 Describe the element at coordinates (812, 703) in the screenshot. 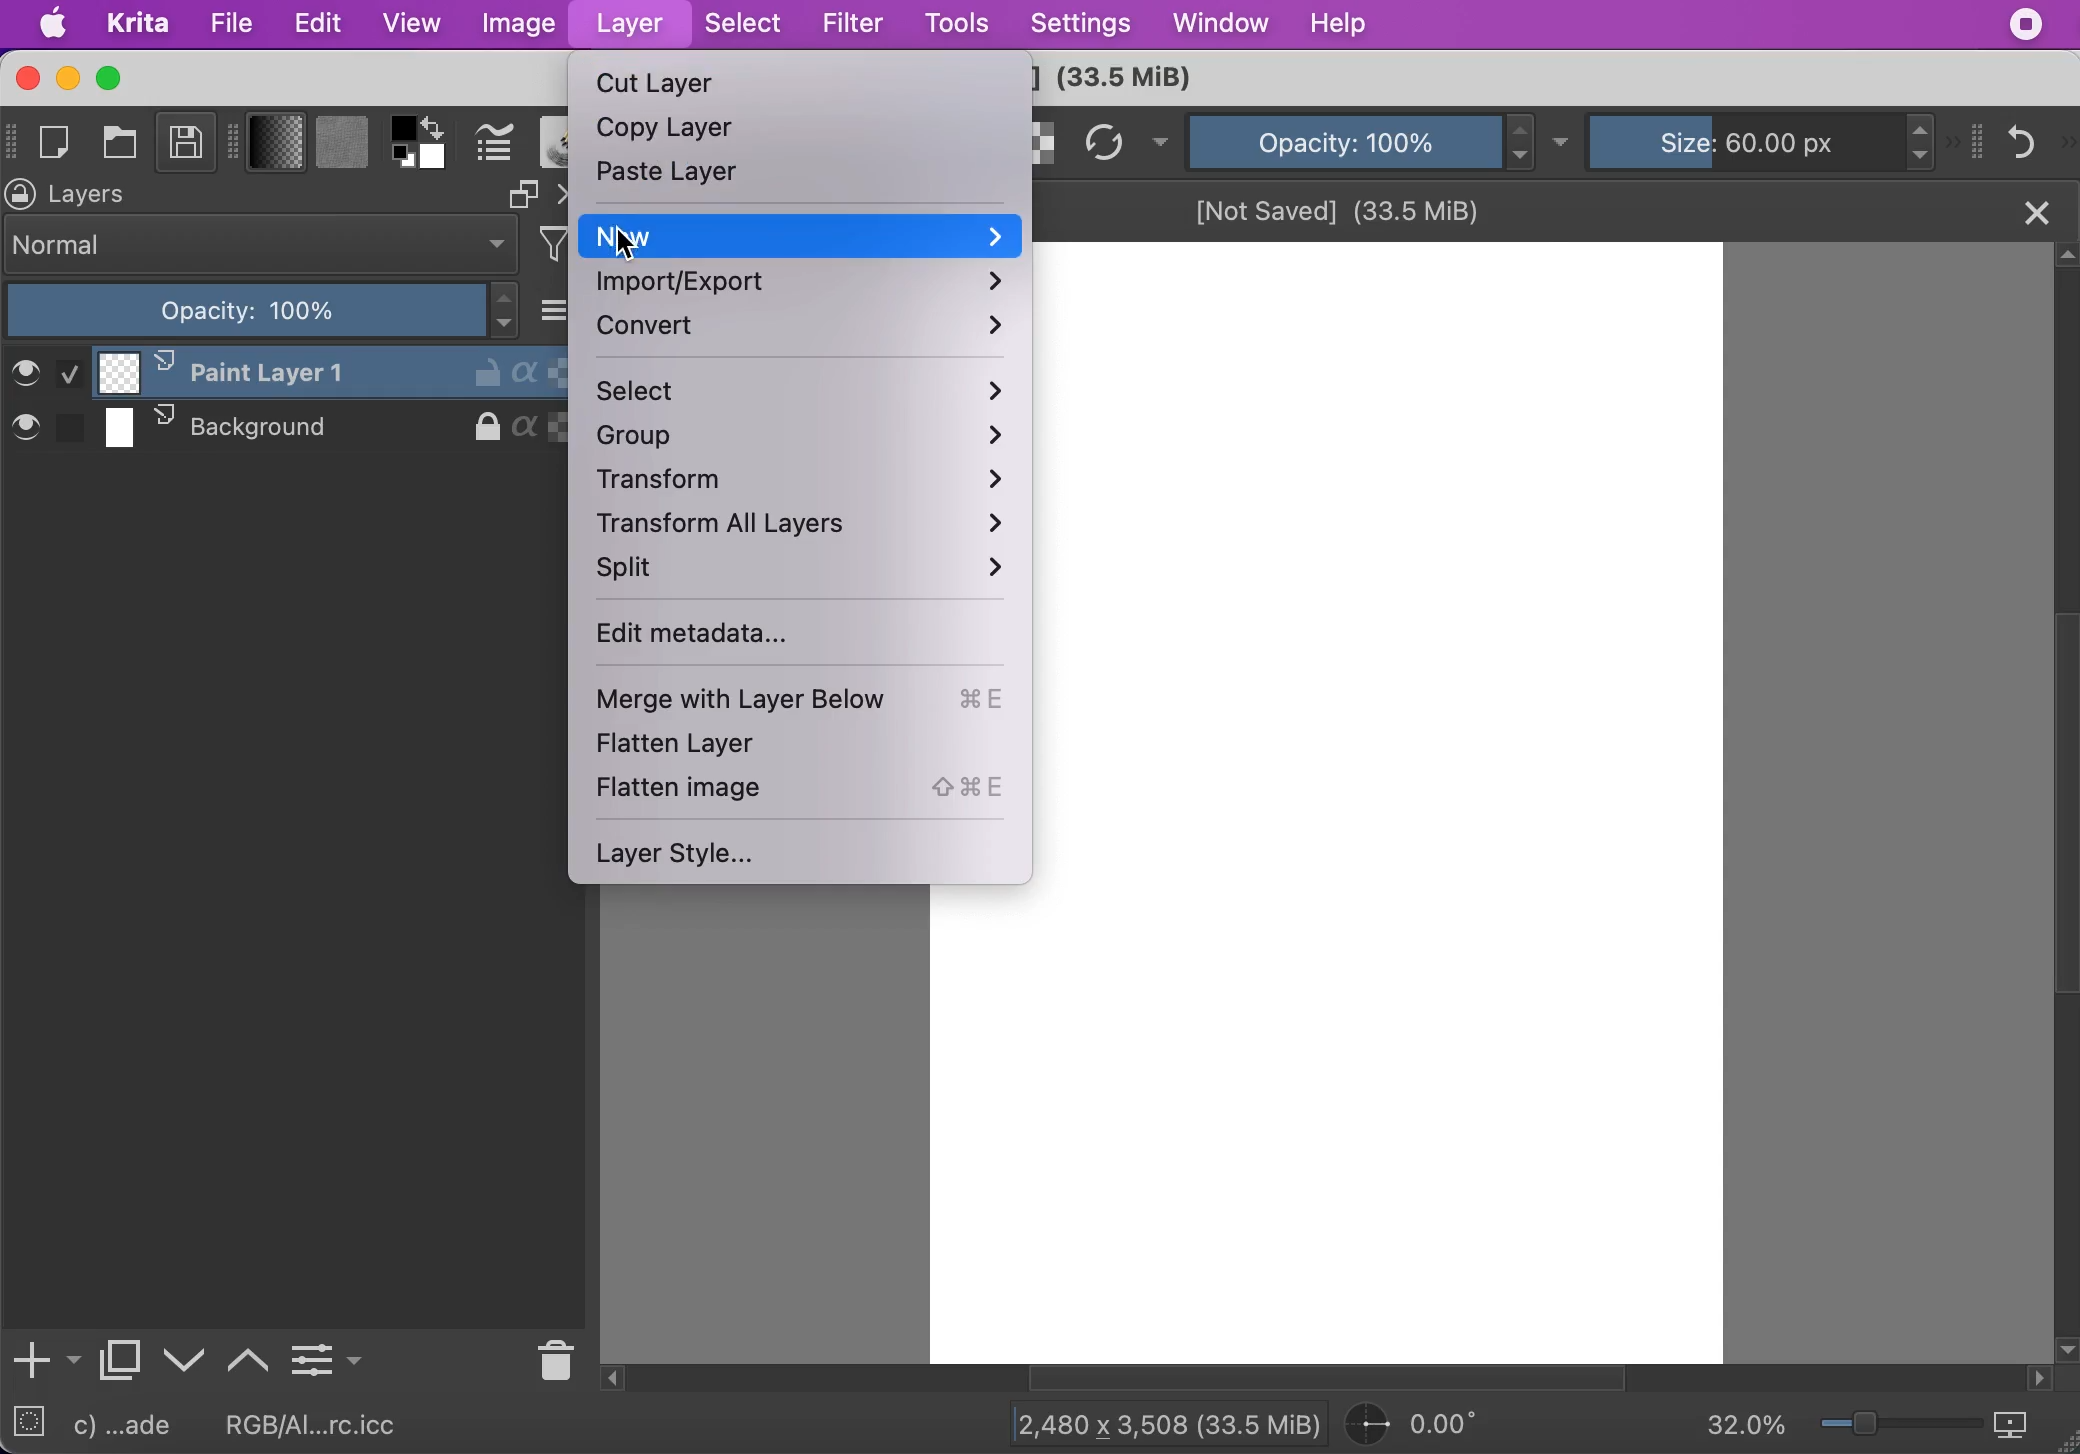

I see `merge with layer below` at that location.